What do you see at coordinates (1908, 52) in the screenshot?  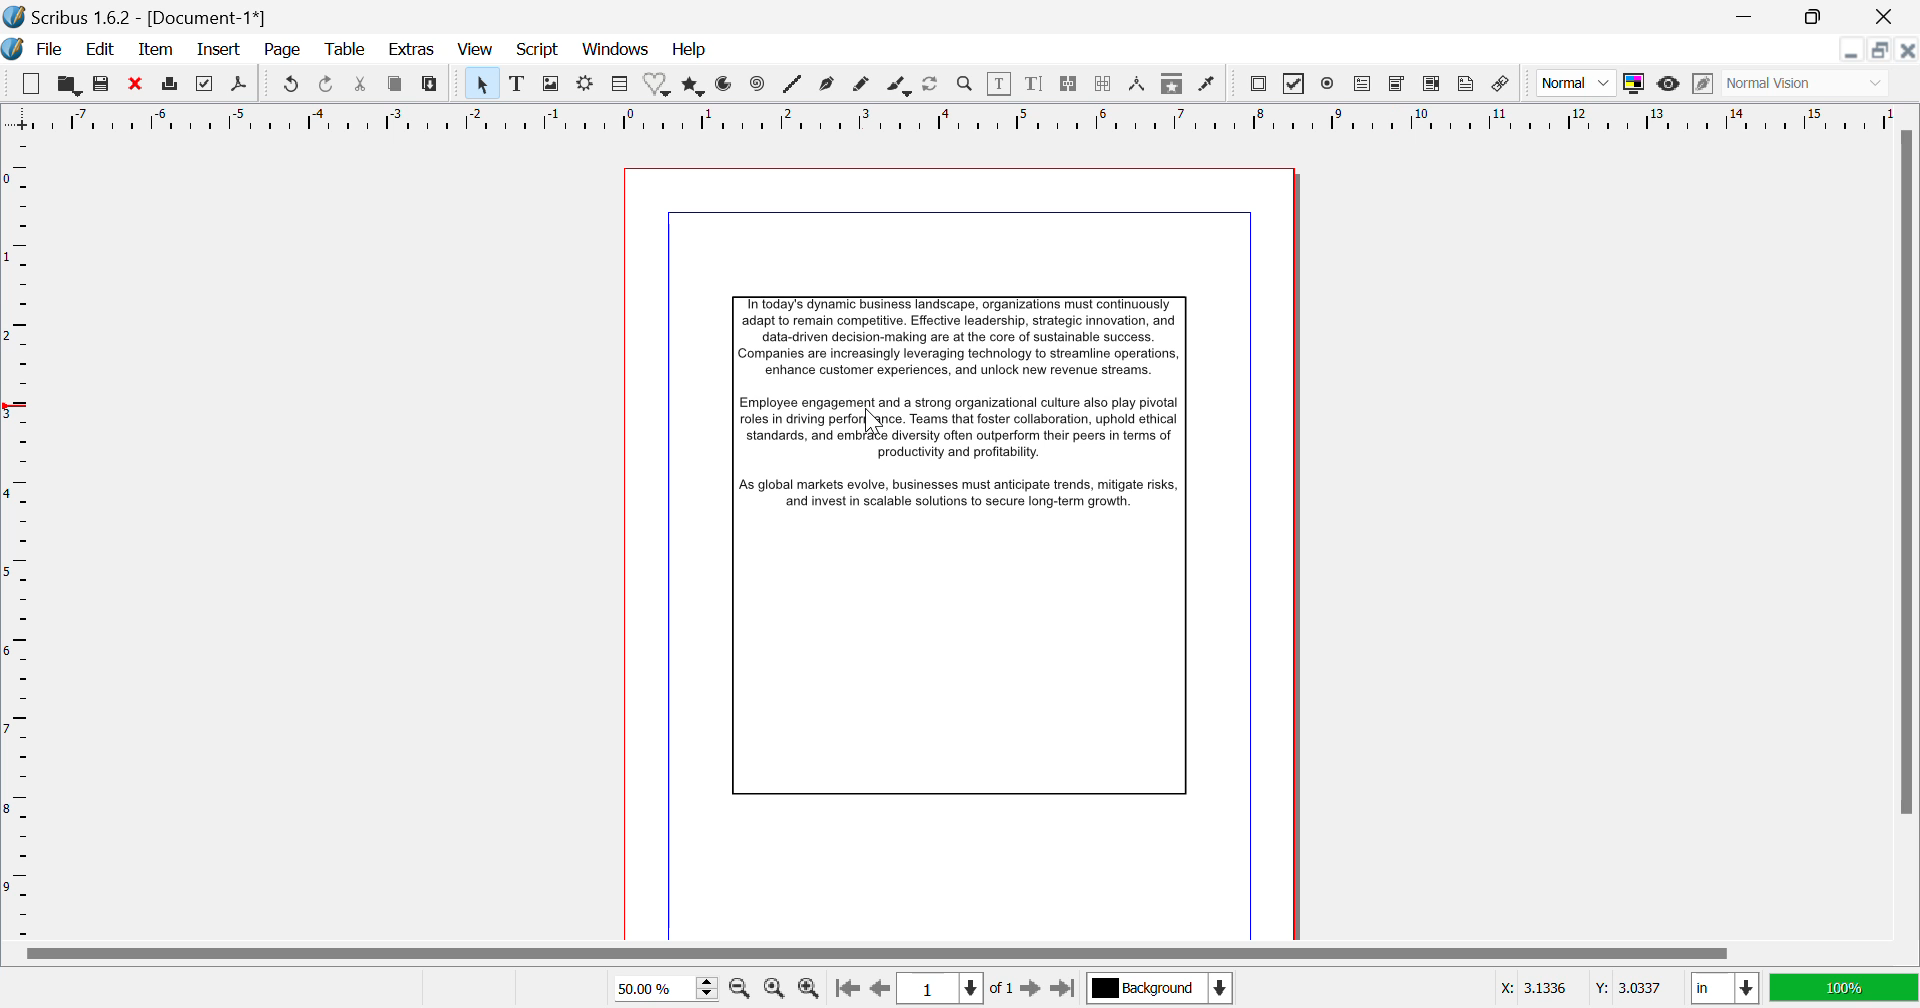 I see `Close` at bounding box center [1908, 52].